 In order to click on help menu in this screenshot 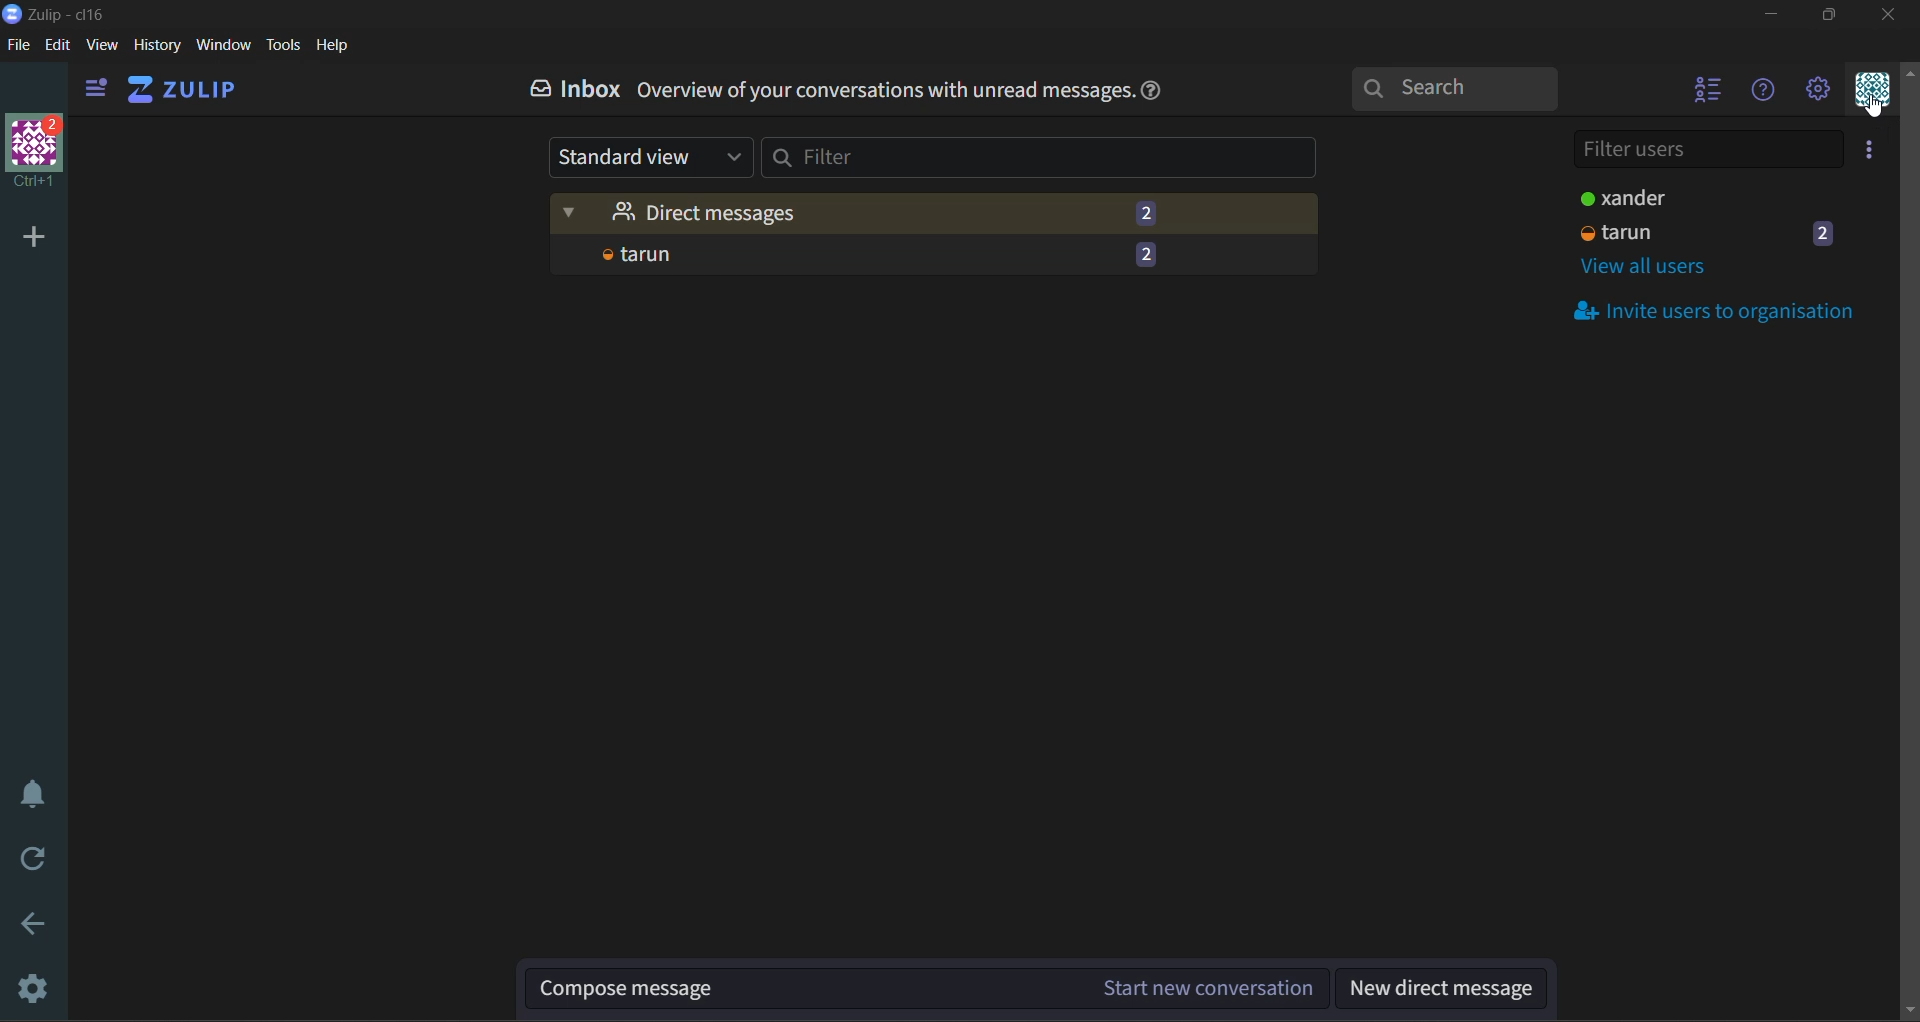, I will do `click(1768, 95)`.